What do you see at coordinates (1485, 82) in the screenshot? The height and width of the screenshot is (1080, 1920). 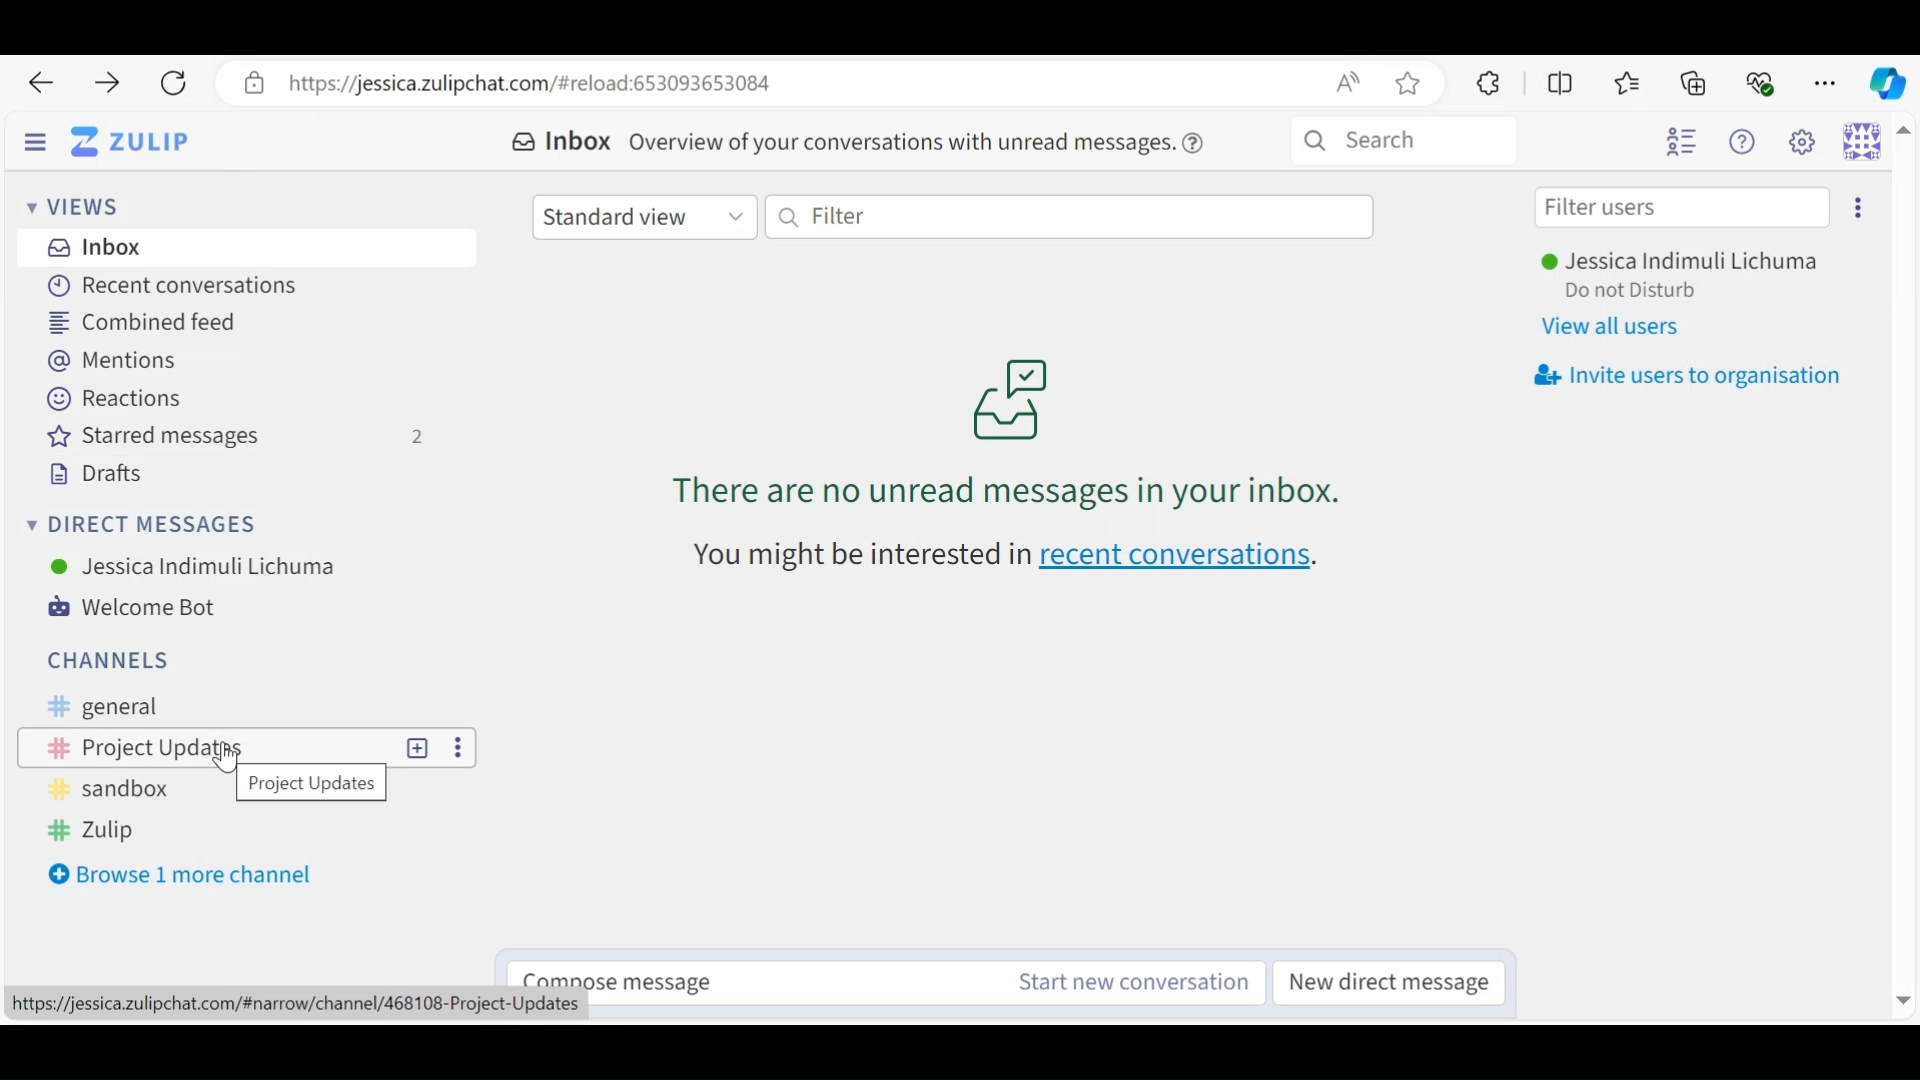 I see `Extension` at bounding box center [1485, 82].